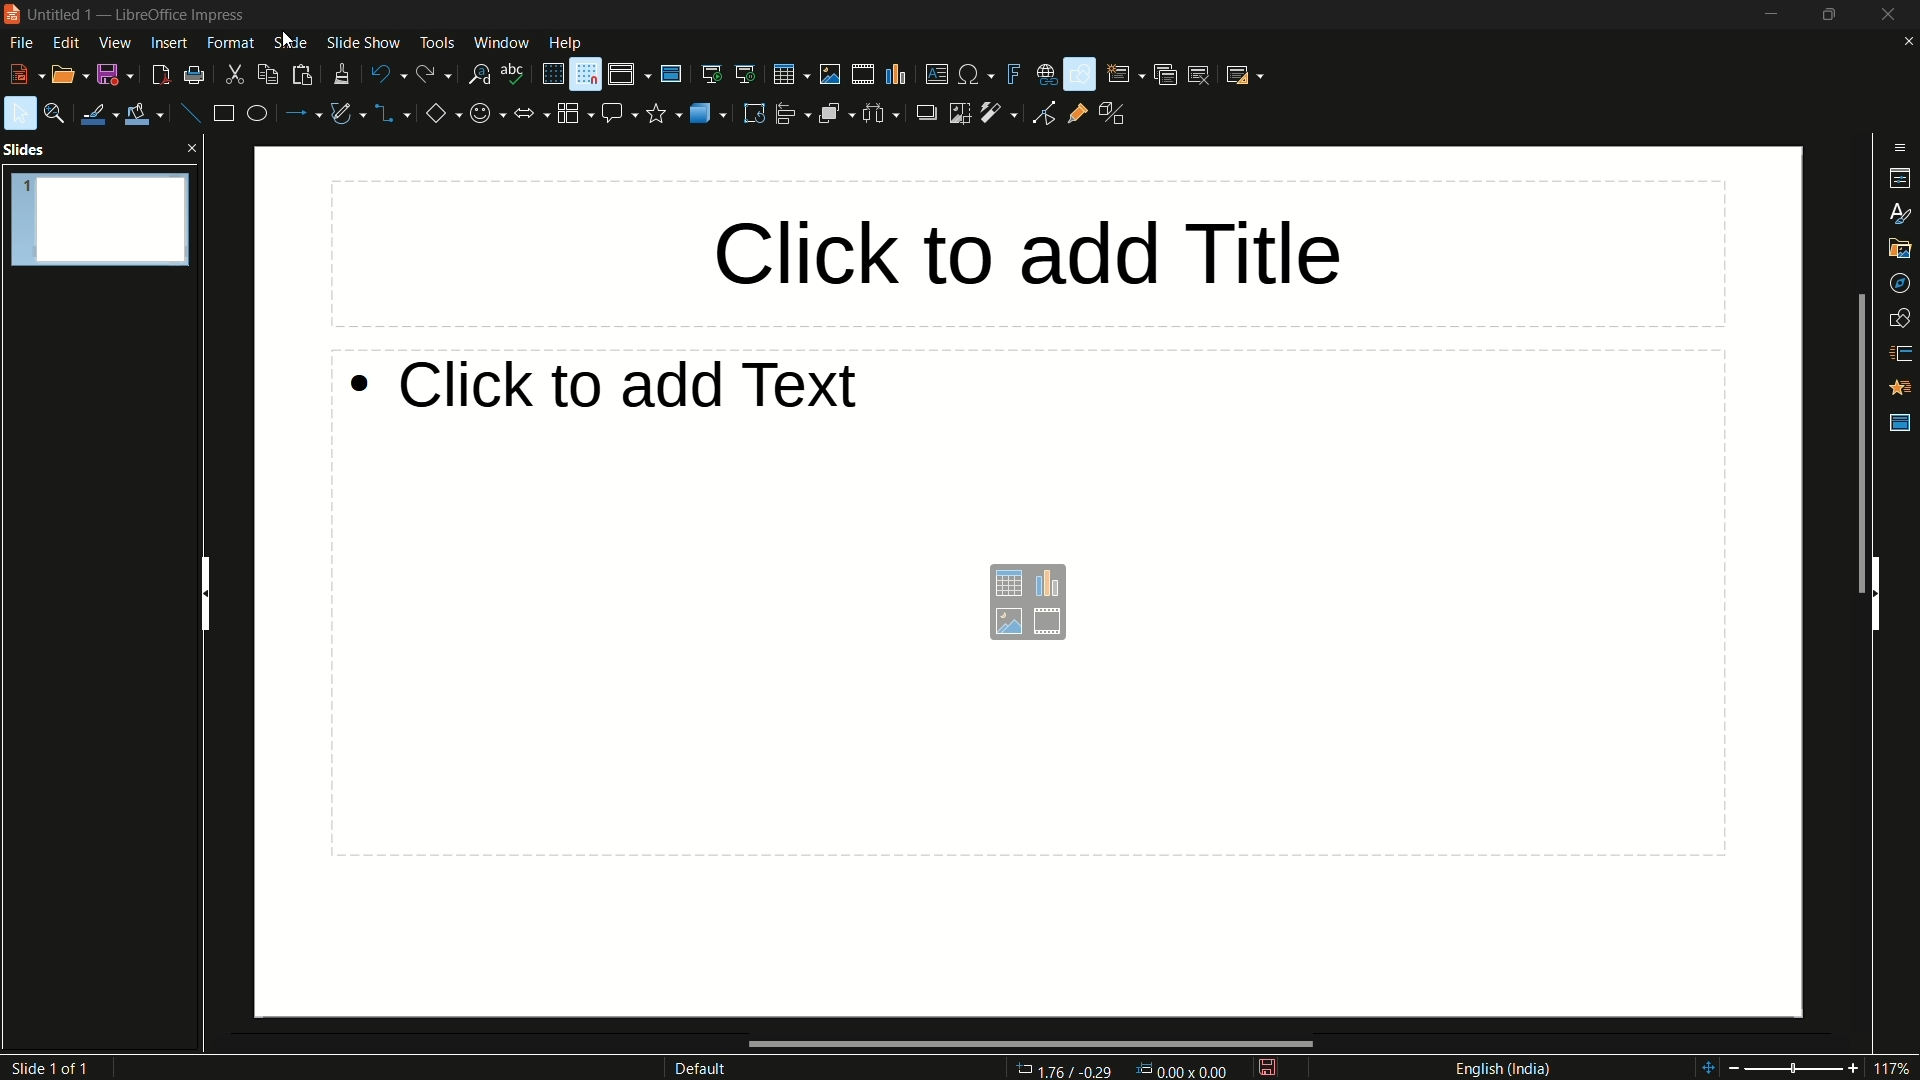 This screenshot has width=1920, height=1080. What do you see at coordinates (1901, 148) in the screenshot?
I see `sidebar settings` at bounding box center [1901, 148].